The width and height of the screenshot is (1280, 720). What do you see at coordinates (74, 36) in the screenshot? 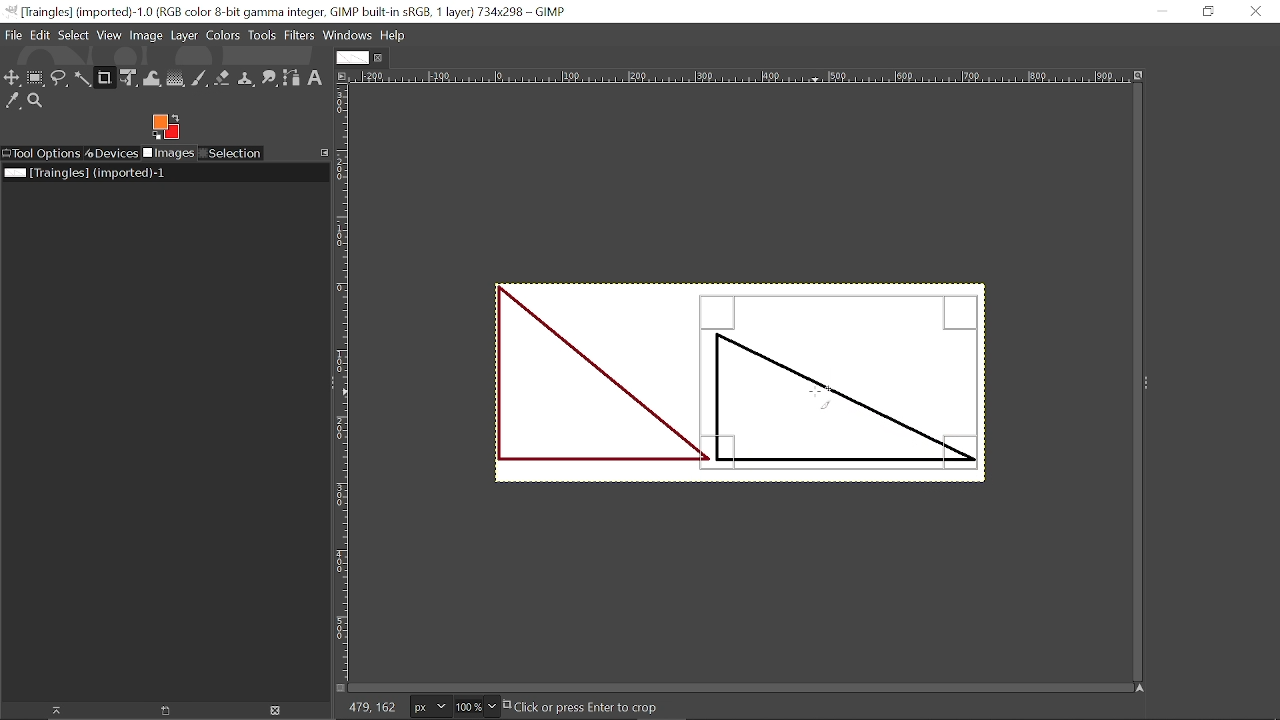
I see `Select` at bounding box center [74, 36].